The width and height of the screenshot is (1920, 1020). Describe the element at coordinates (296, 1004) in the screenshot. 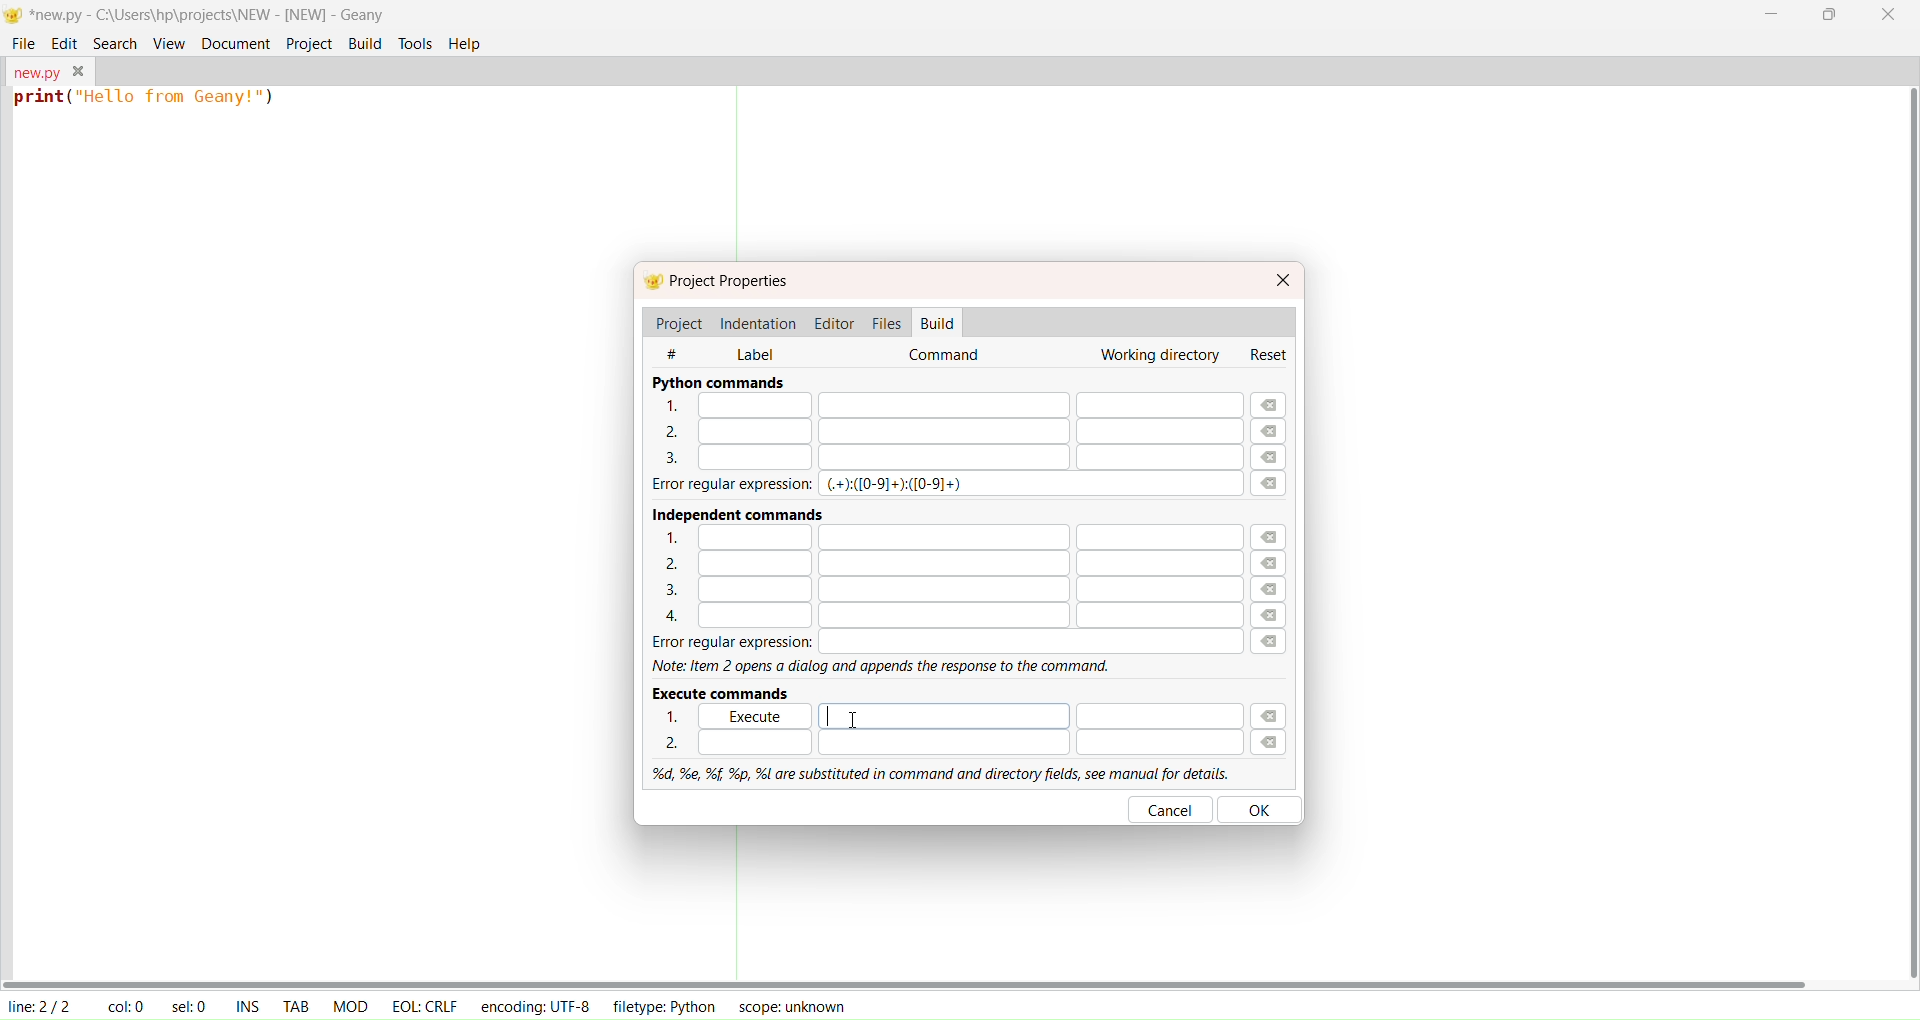

I see `TAB` at that location.